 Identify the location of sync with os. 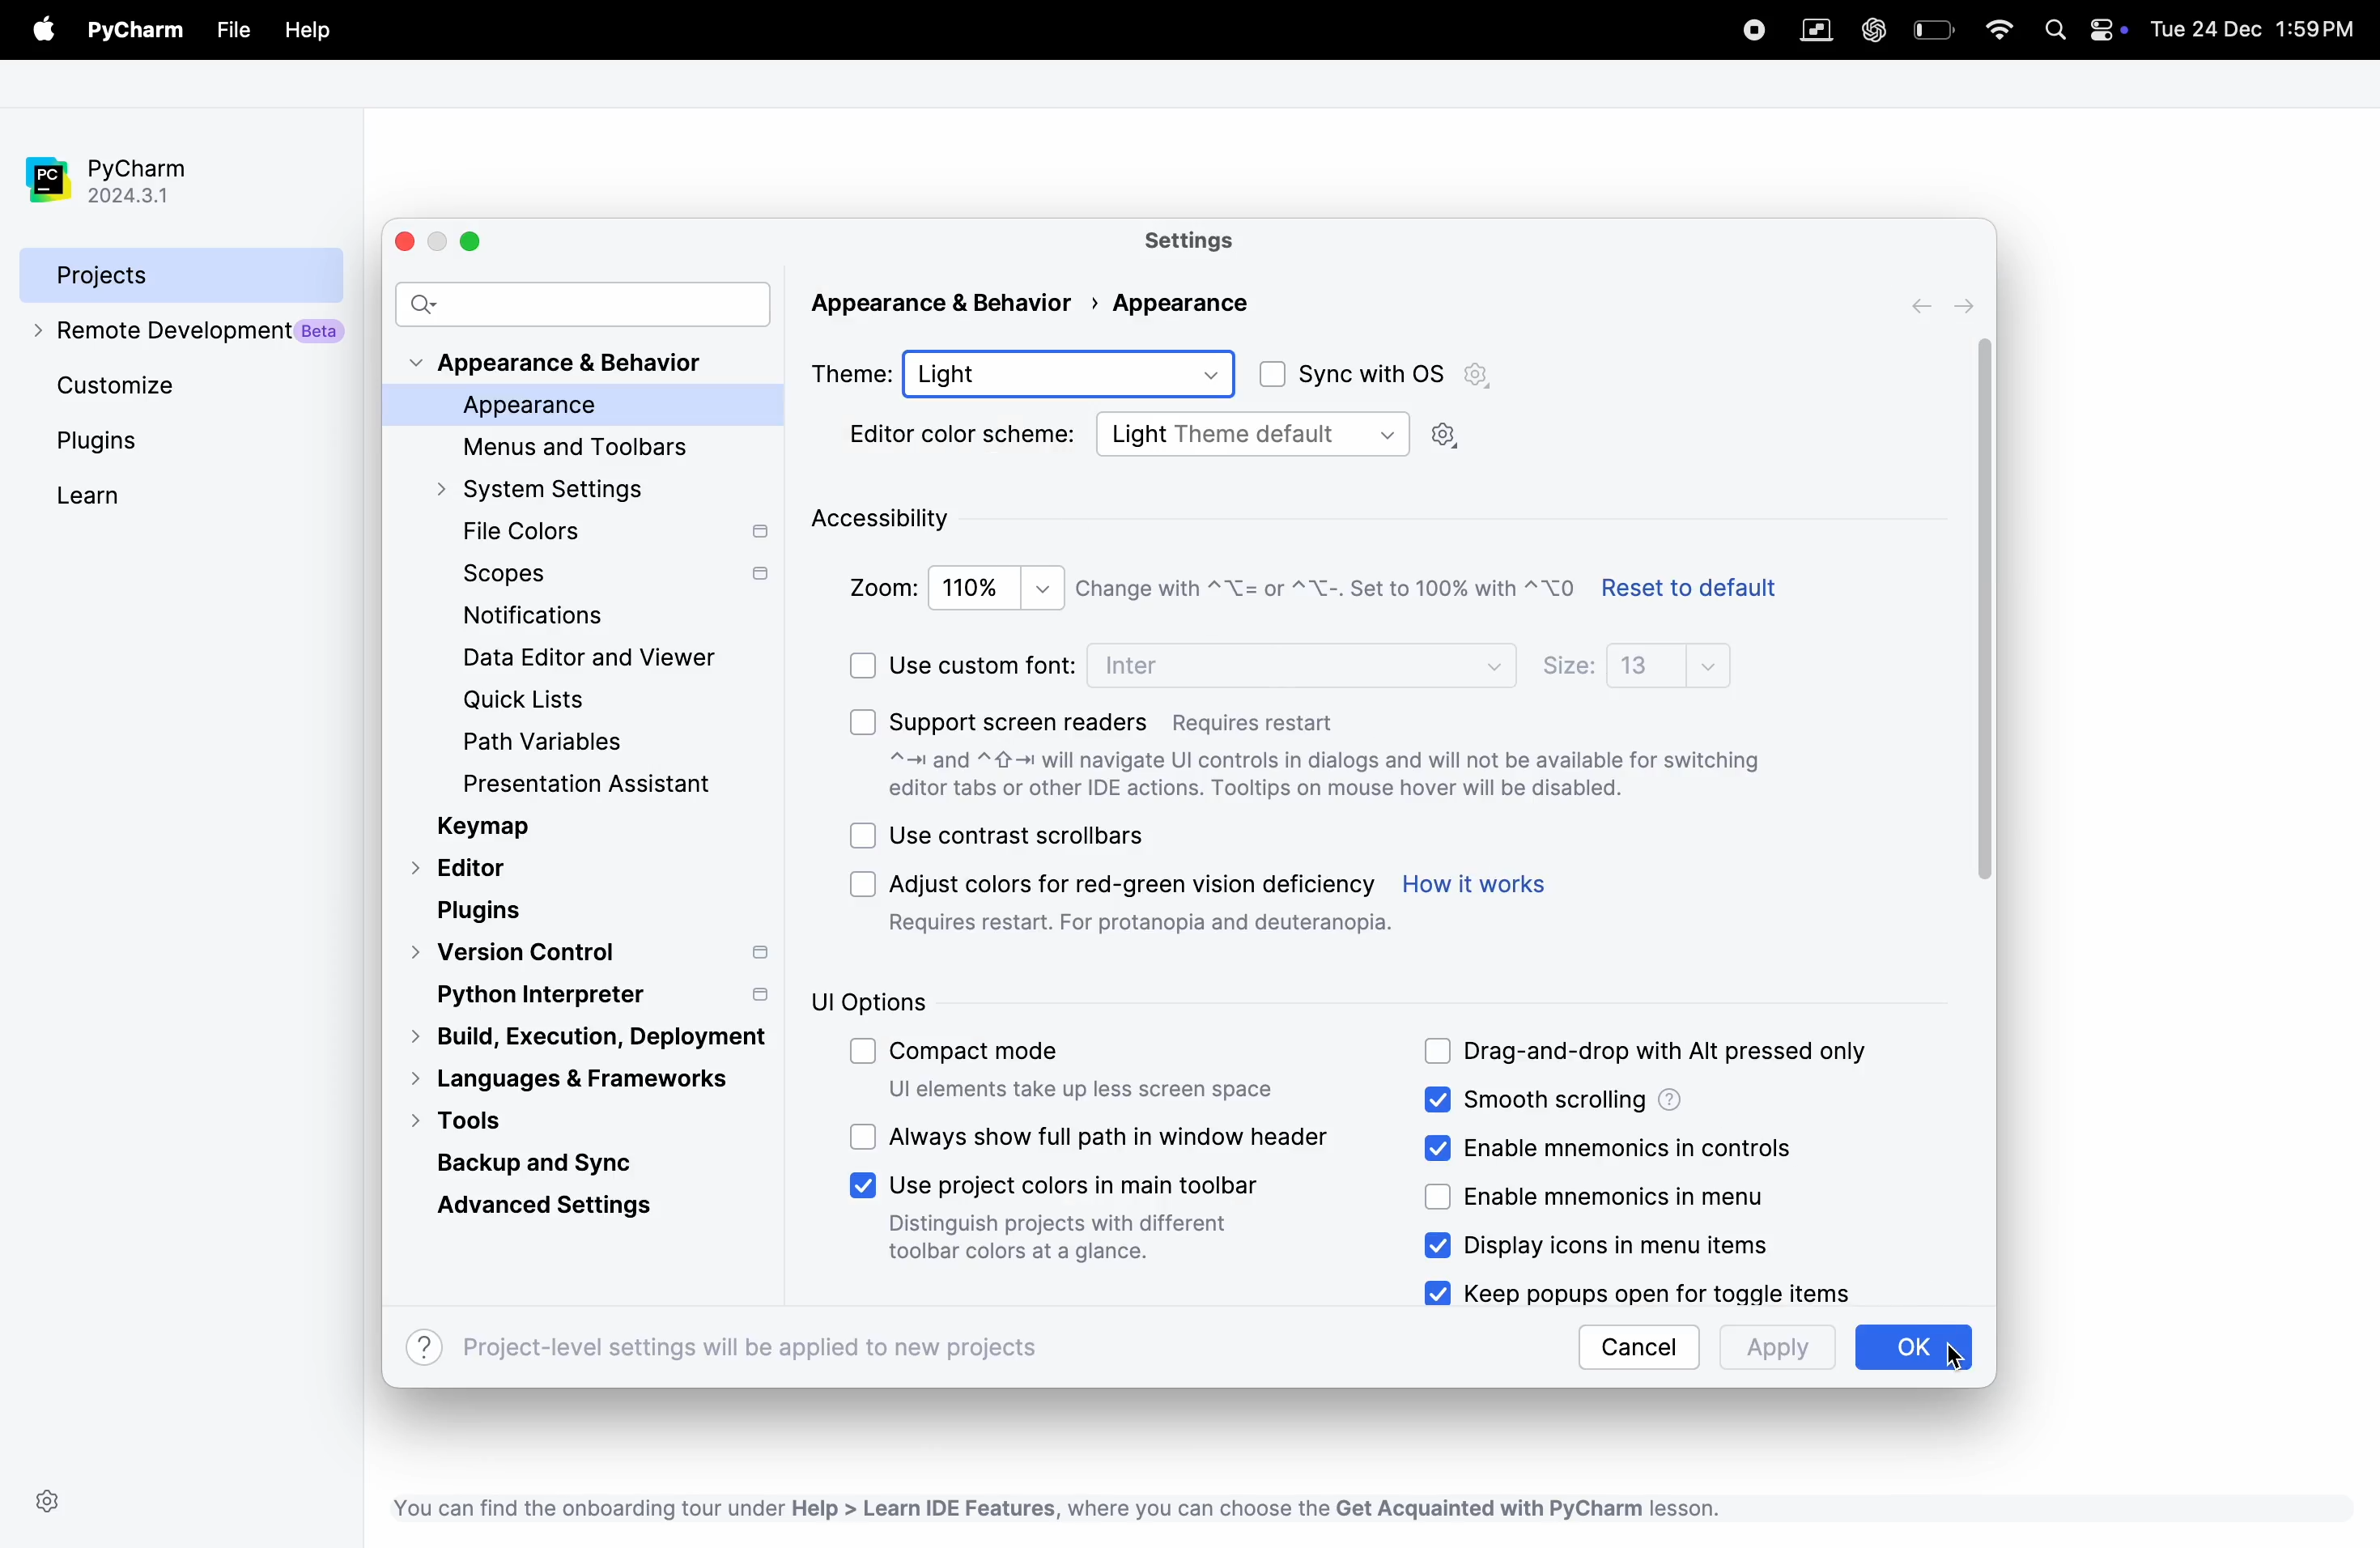
(1359, 376).